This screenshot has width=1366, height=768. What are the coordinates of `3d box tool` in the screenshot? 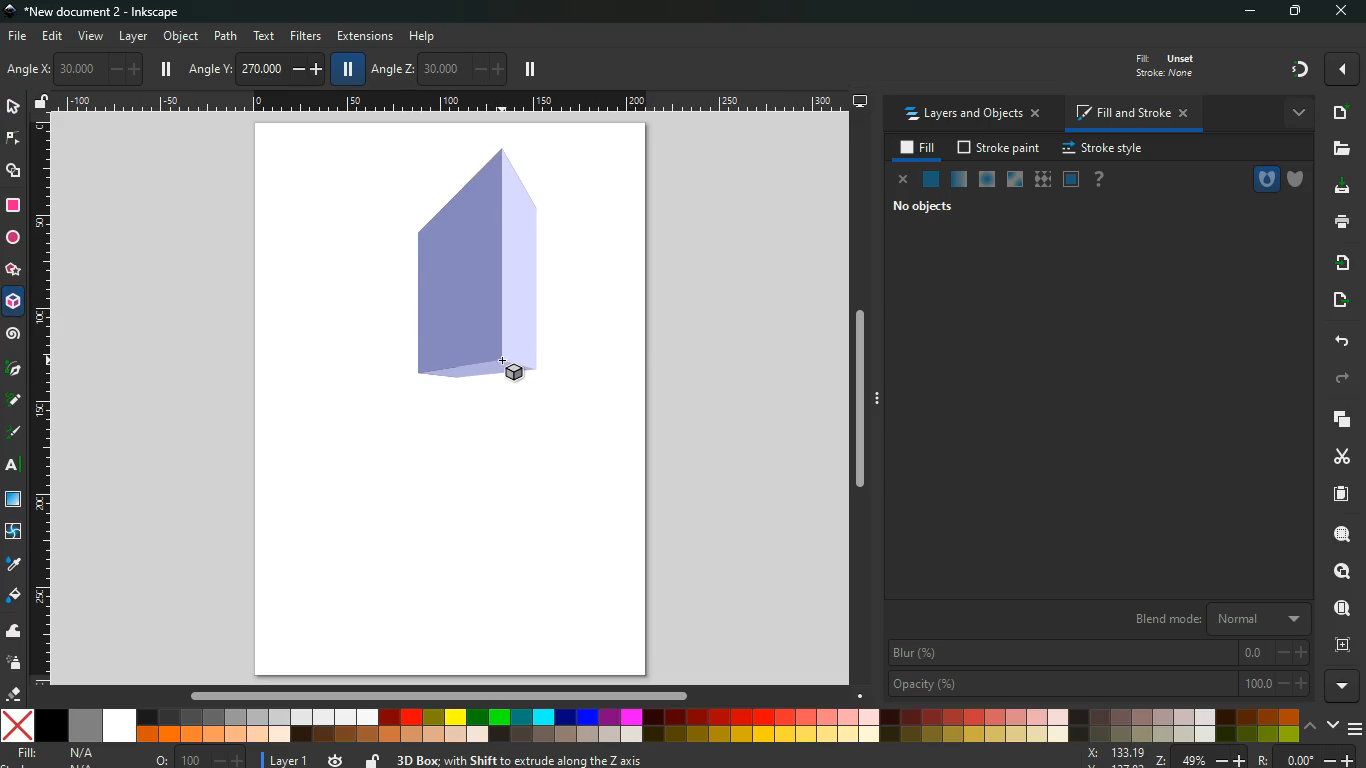 It's located at (14, 305).